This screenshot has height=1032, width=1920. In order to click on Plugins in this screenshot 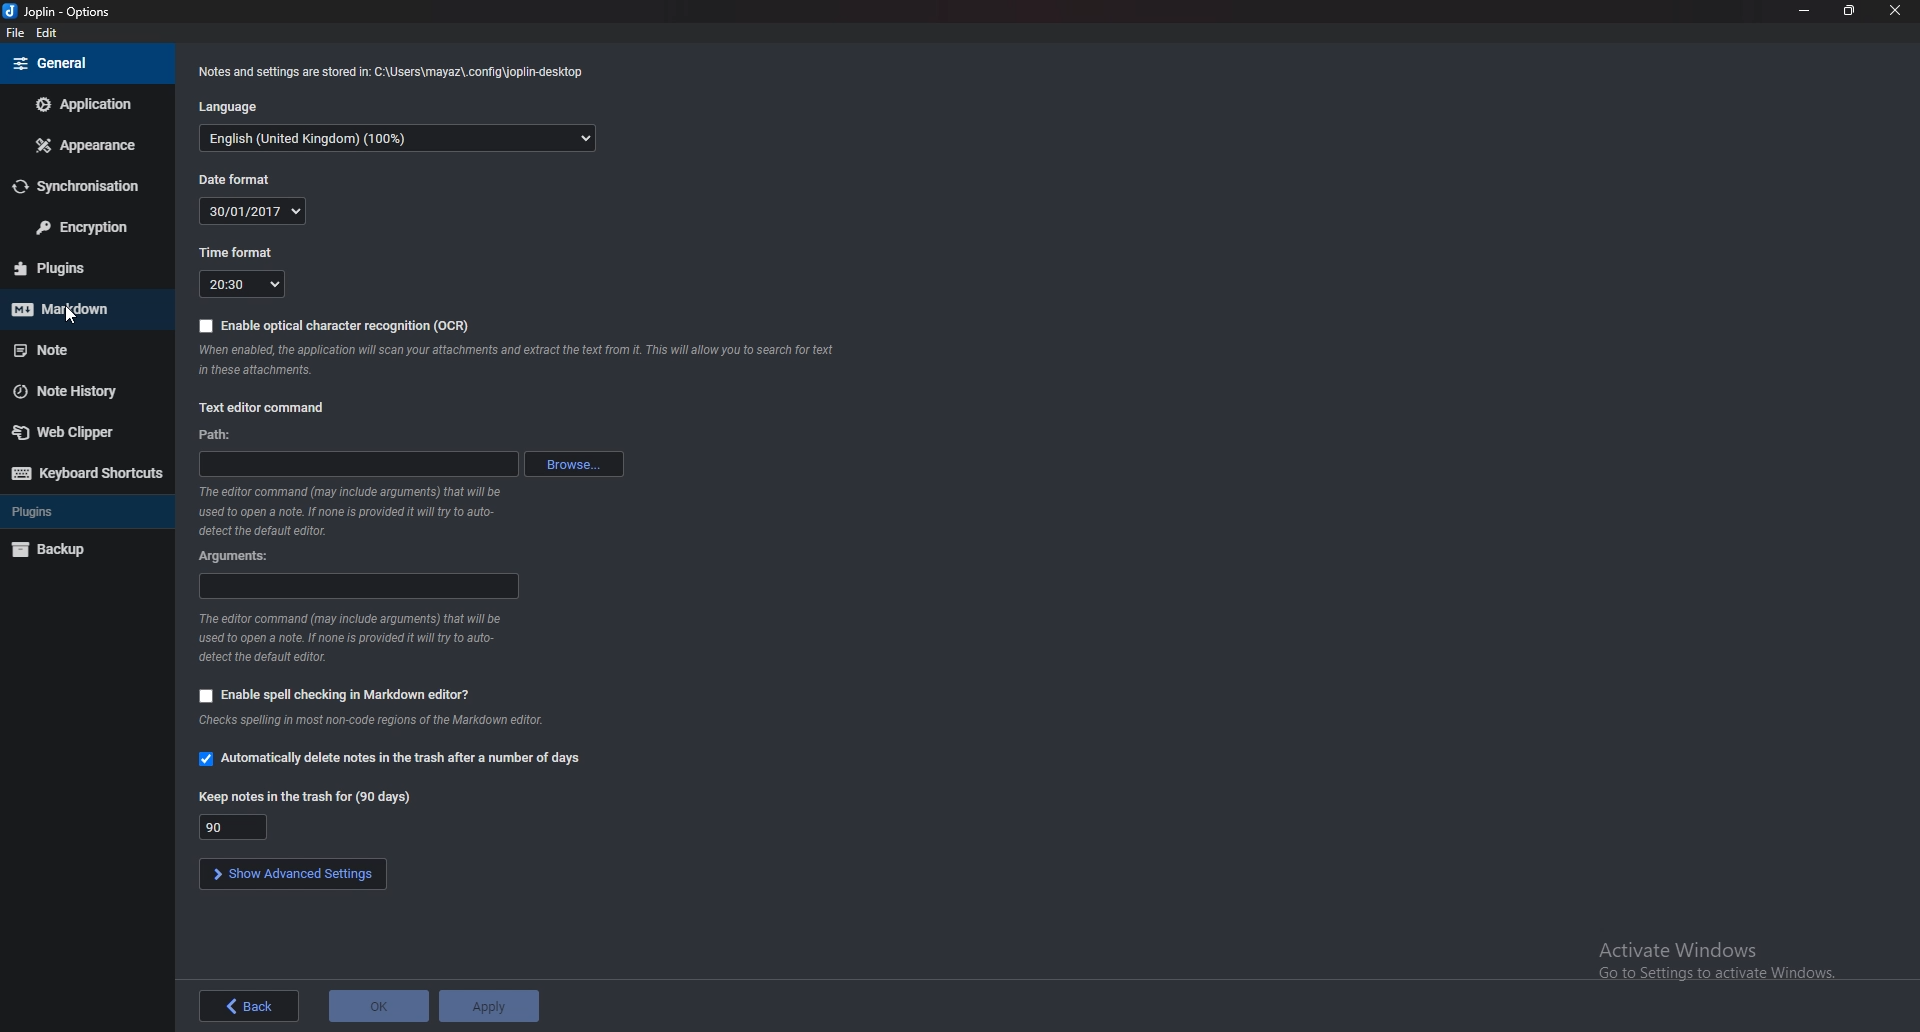, I will do `click(74, 268)`.